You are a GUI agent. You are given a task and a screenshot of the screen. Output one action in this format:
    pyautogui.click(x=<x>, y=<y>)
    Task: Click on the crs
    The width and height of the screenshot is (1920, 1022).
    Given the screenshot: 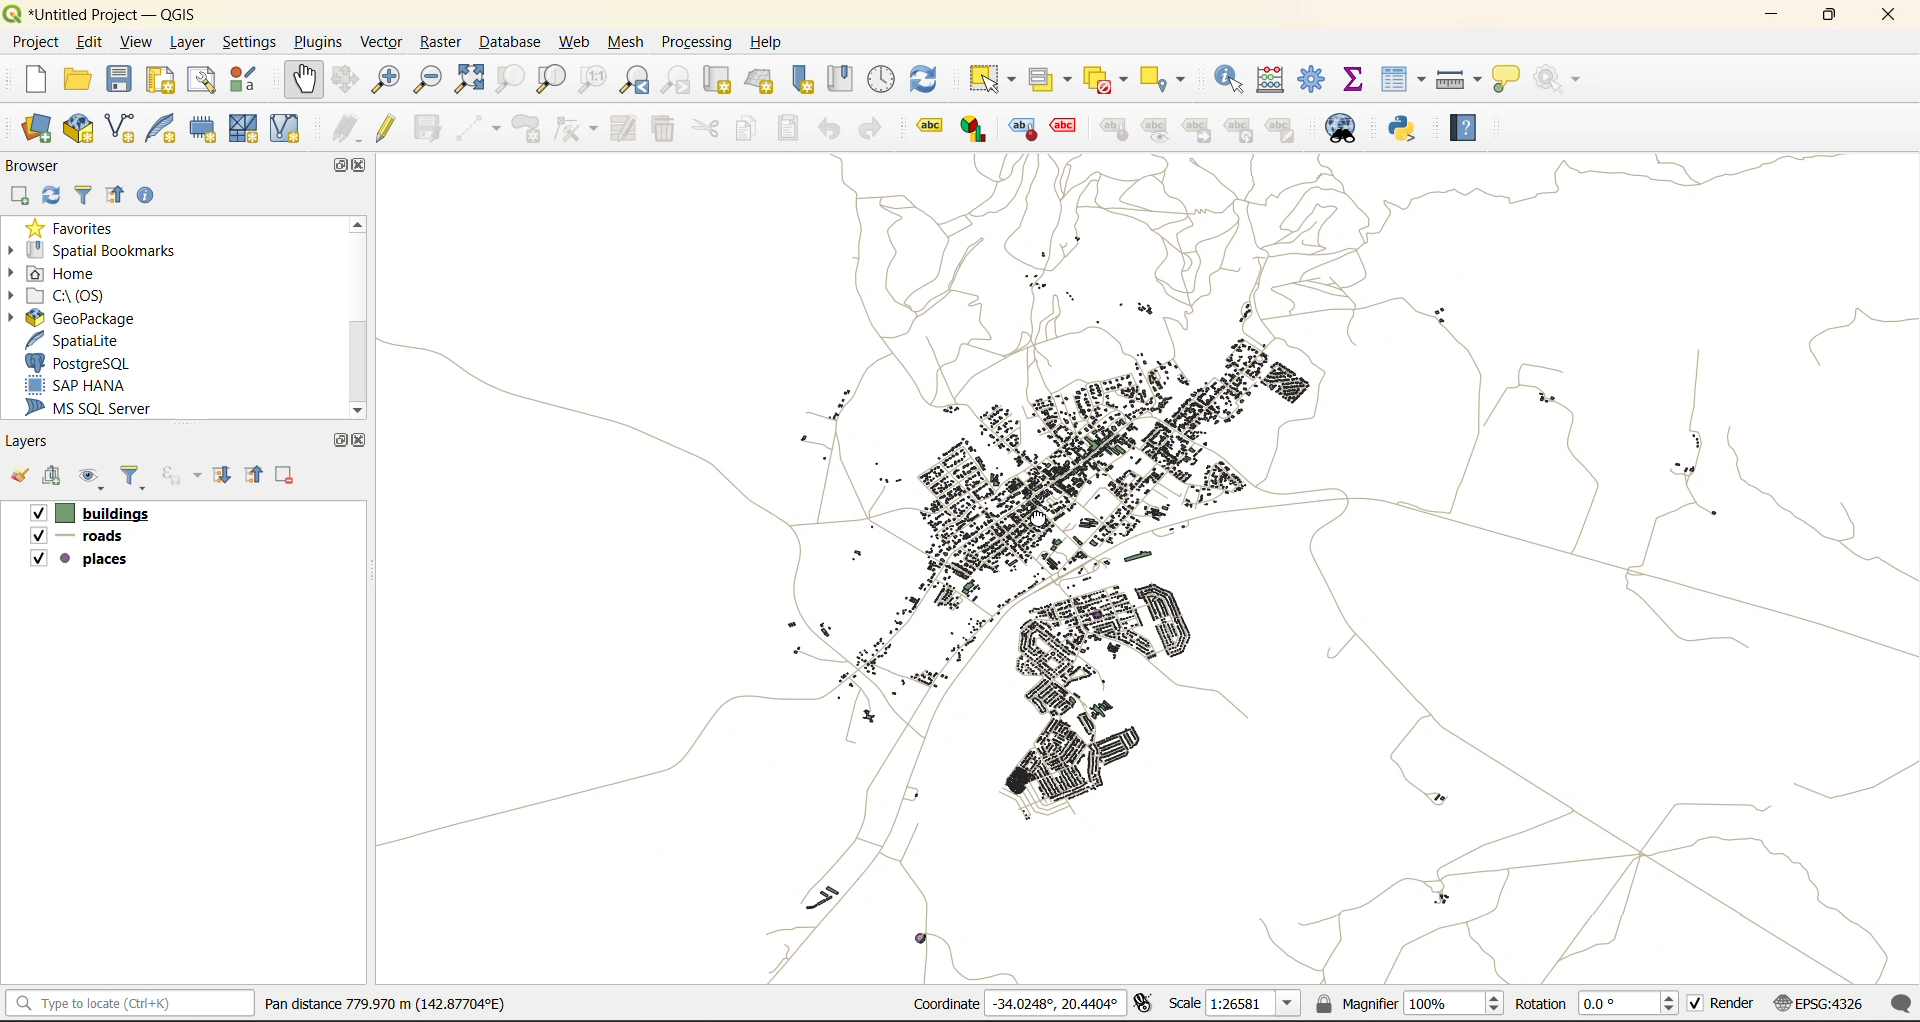 What is the action you would take?
    pyautogui.click(x=1825, y=1004)
    